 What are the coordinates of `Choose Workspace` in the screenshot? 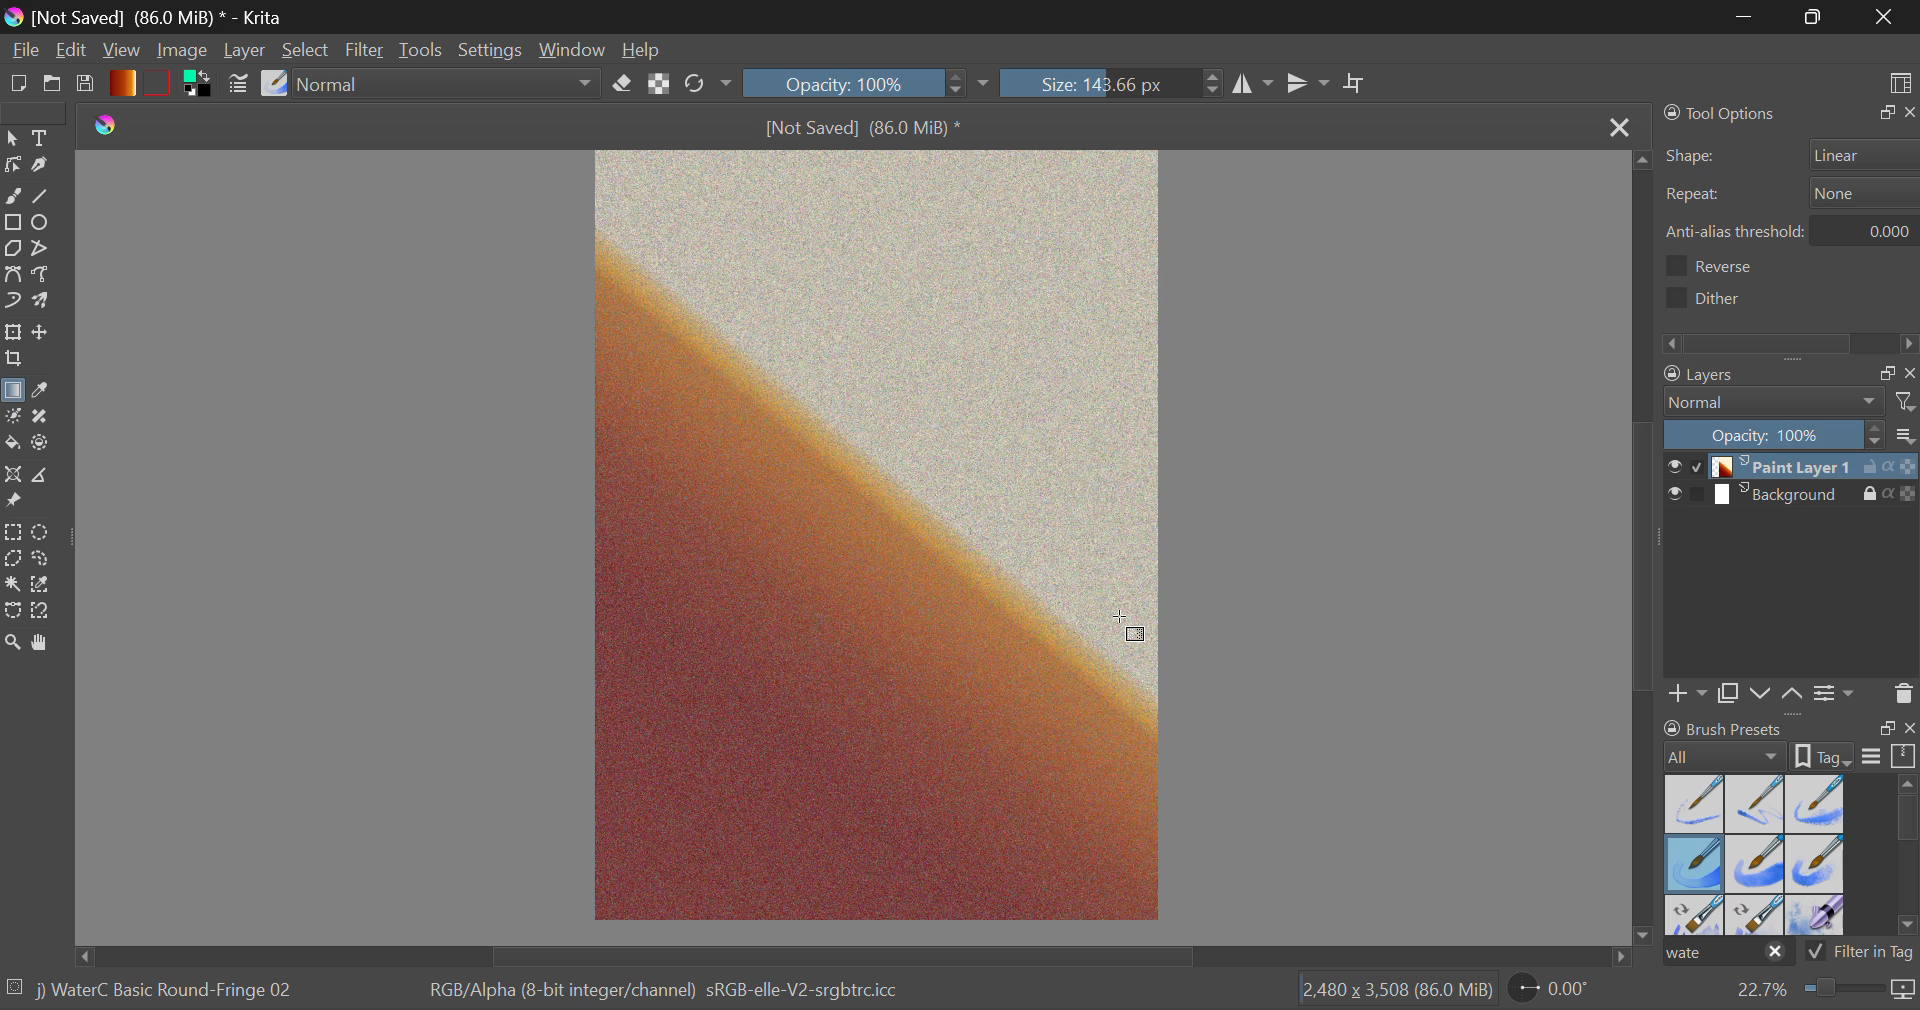 It's located at (1898, 81).